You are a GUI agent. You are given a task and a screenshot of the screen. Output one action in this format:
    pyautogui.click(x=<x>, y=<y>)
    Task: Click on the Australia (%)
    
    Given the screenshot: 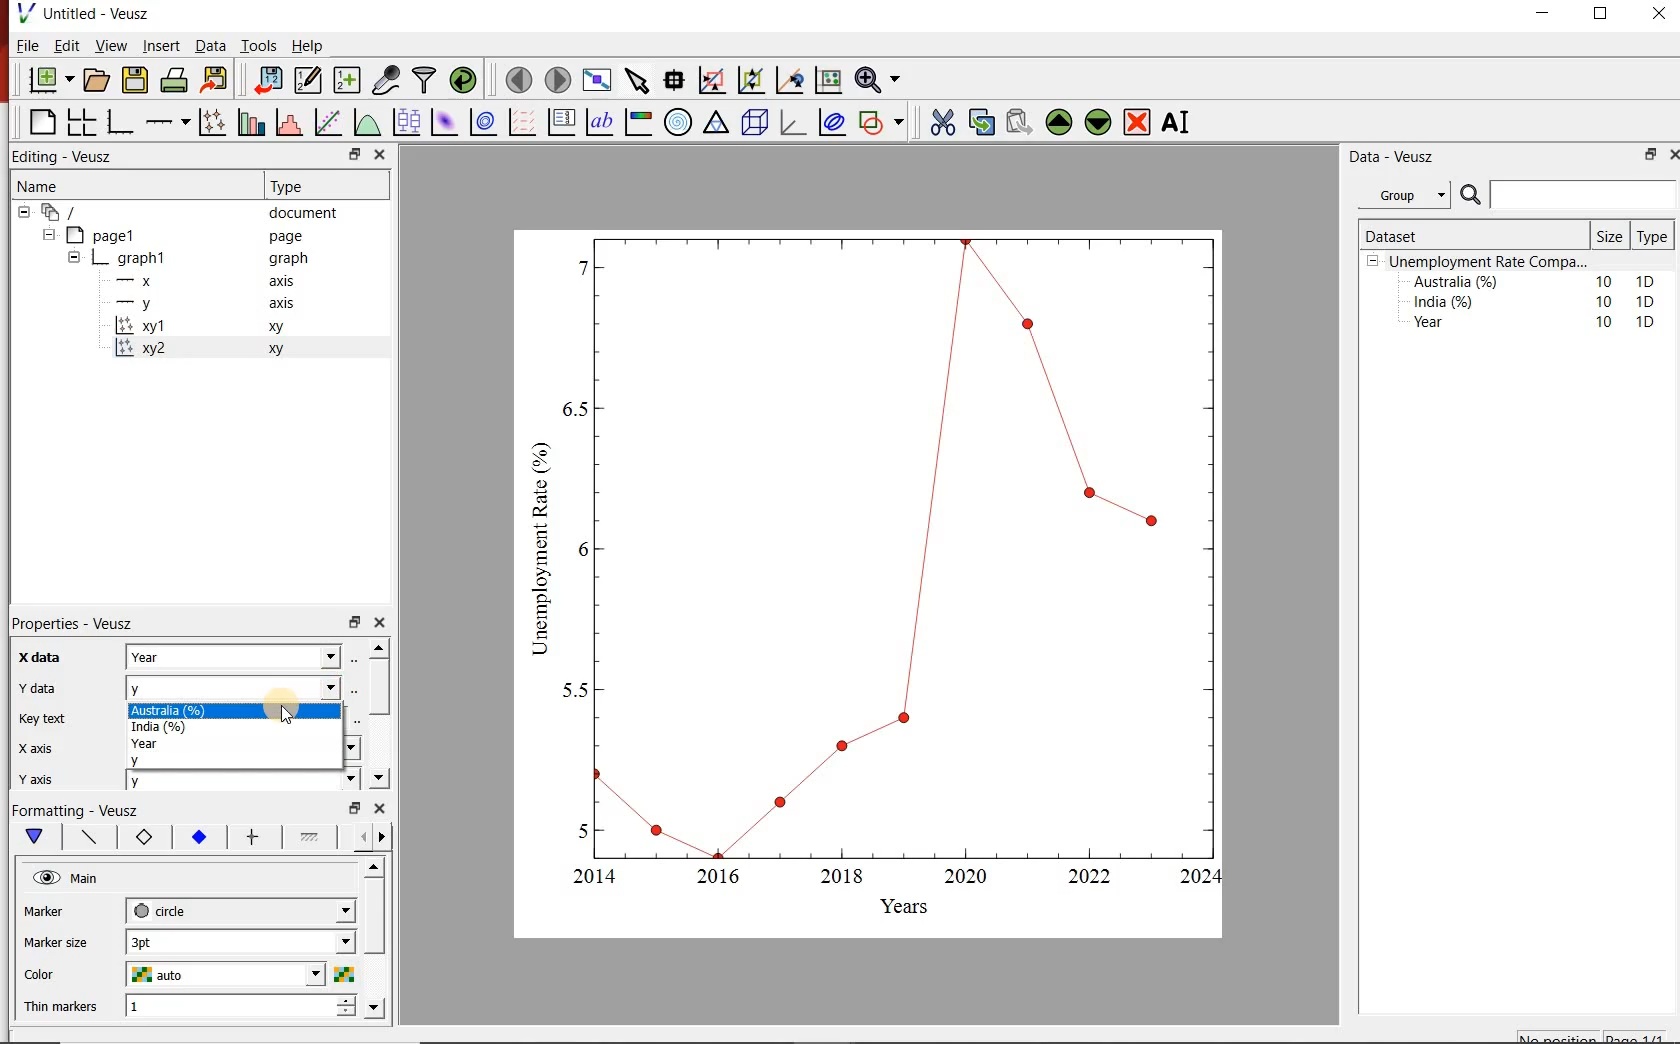 What is the action you would take?
    pyautogui.click(x=239, y=711)
    